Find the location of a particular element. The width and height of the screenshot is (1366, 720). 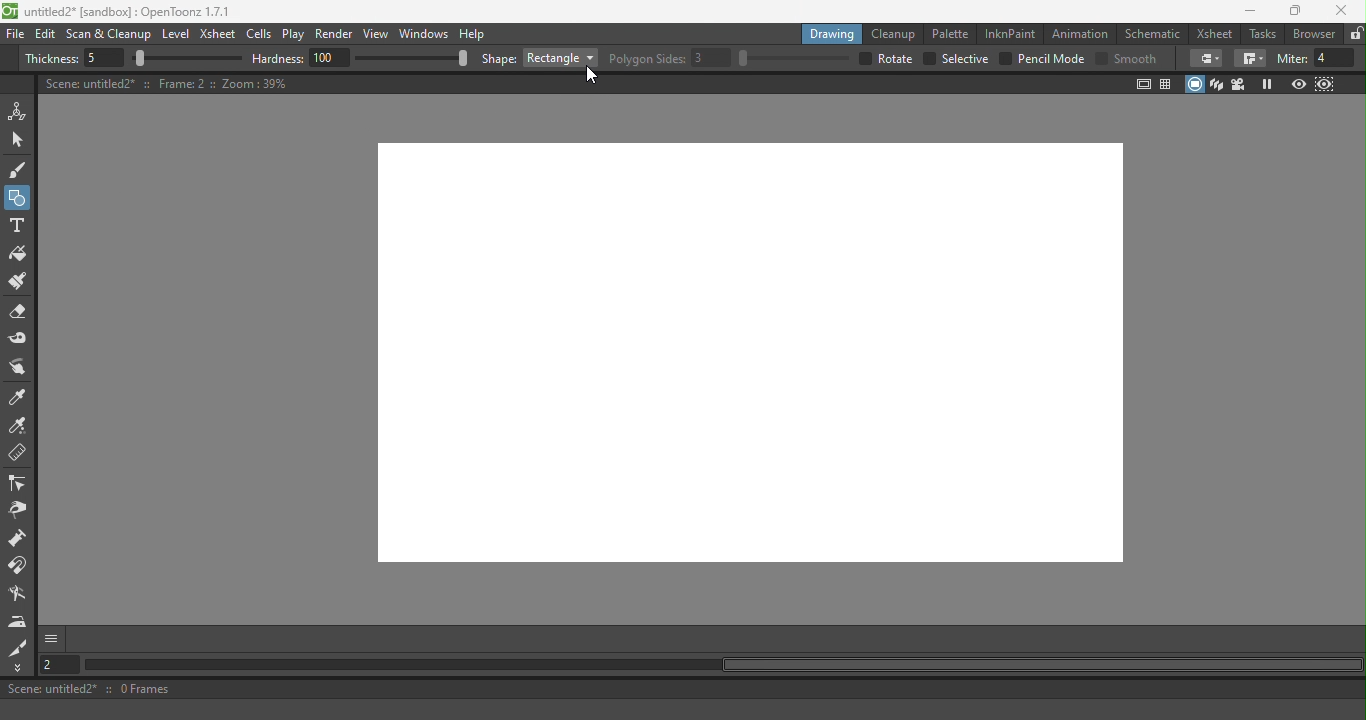

Browser is located at coordinates (1315, 34).